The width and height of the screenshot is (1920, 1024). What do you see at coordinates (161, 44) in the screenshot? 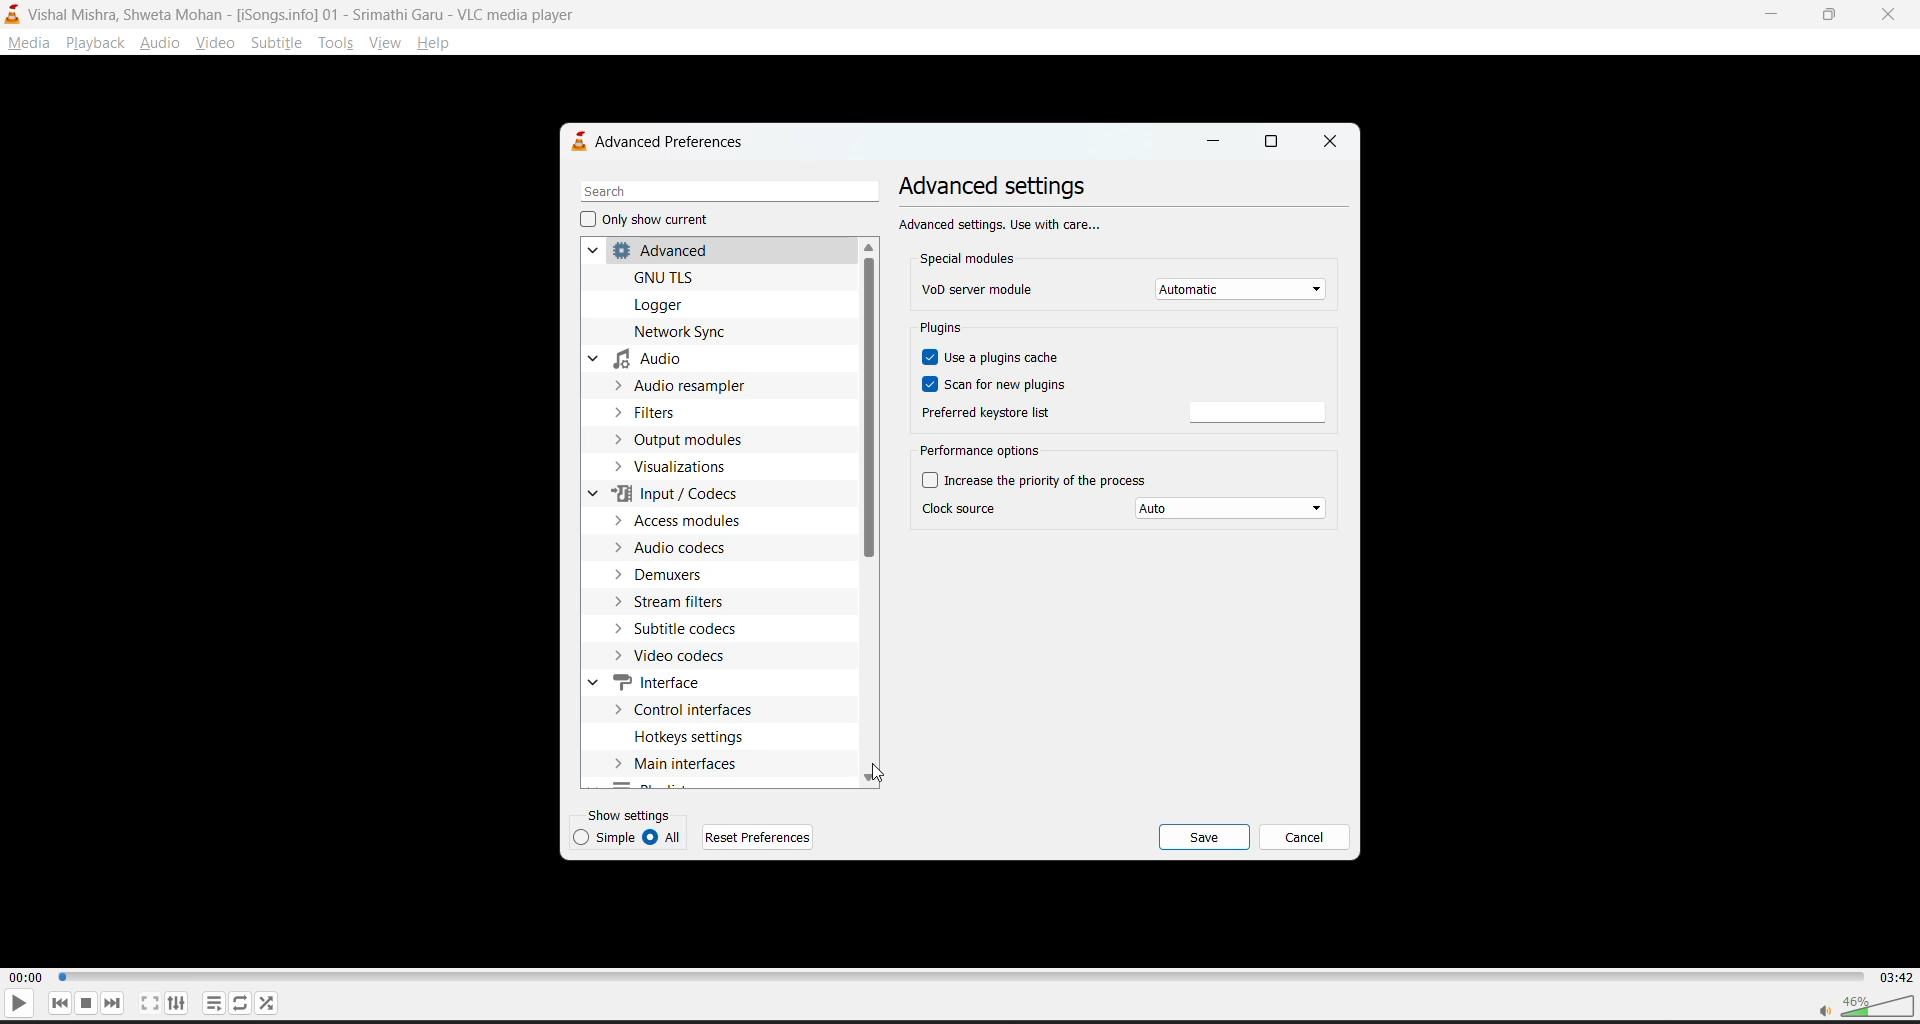
I see `audio` at bounding box center [161, 44].